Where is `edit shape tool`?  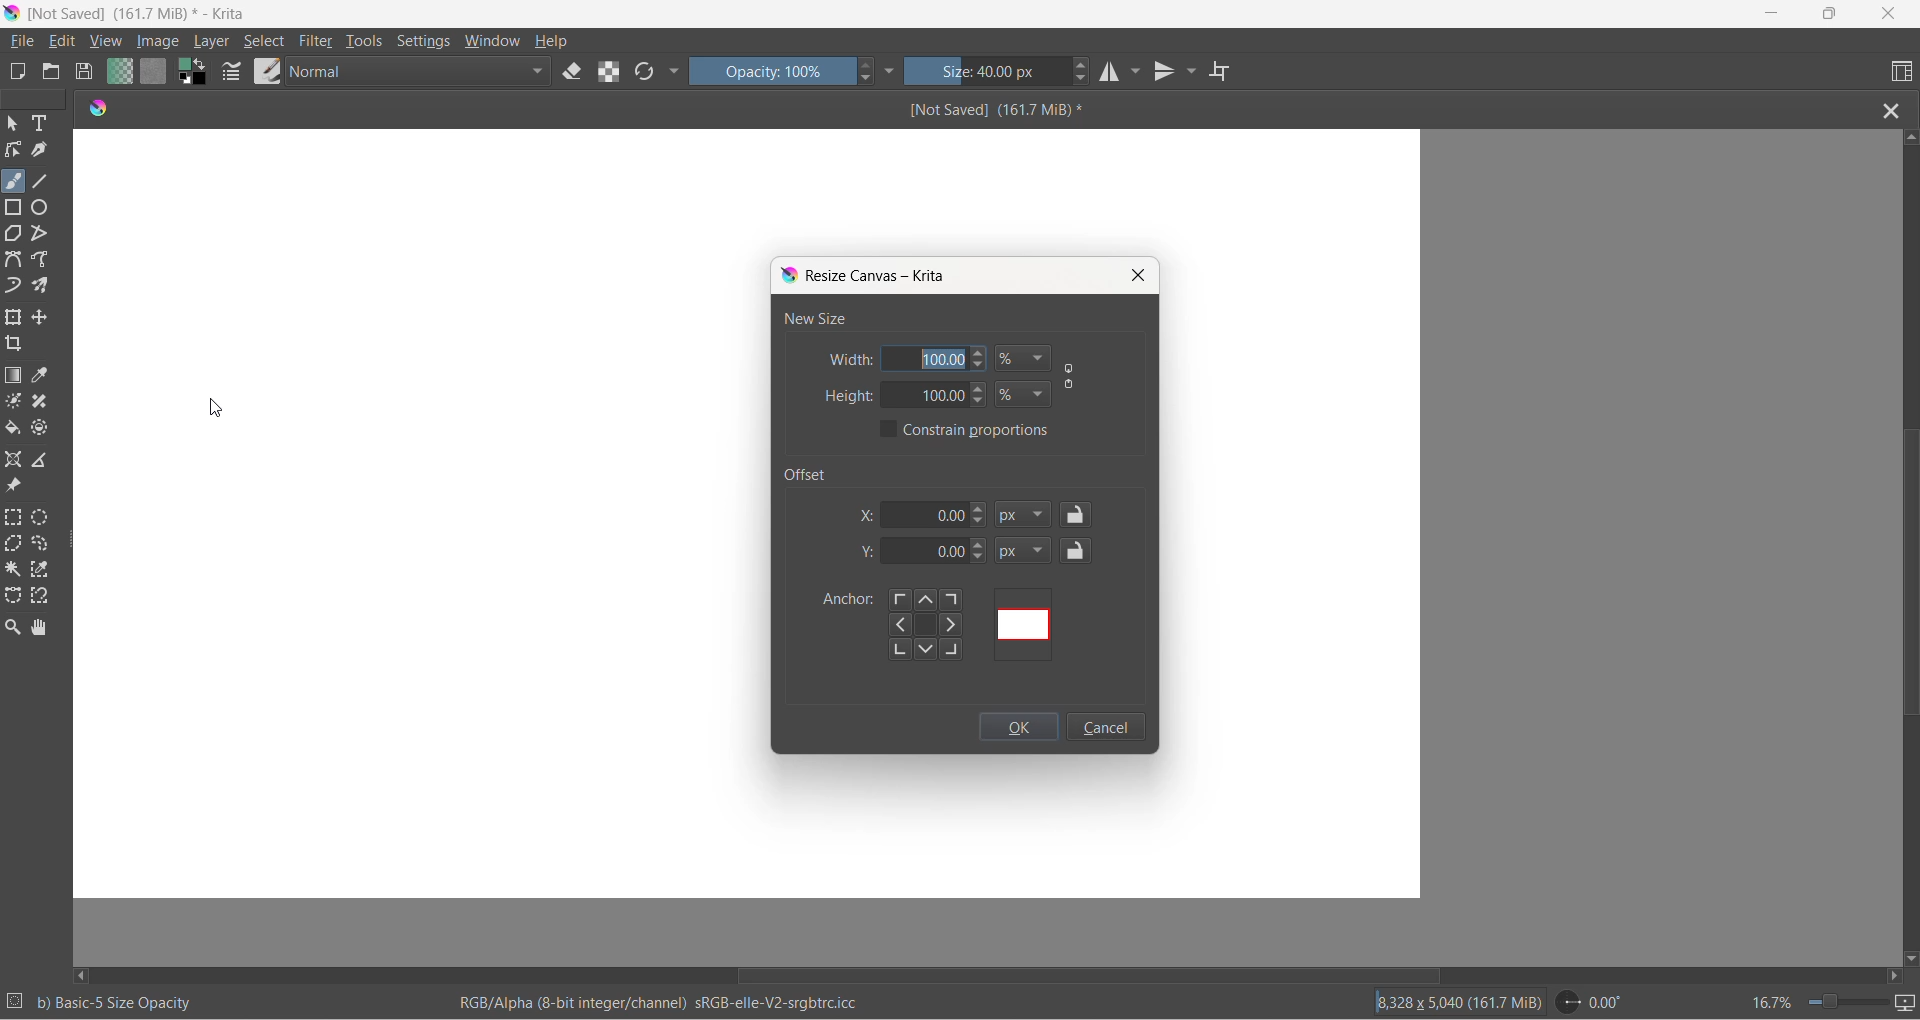 edit shape tool is located at coordinates (13, 150).